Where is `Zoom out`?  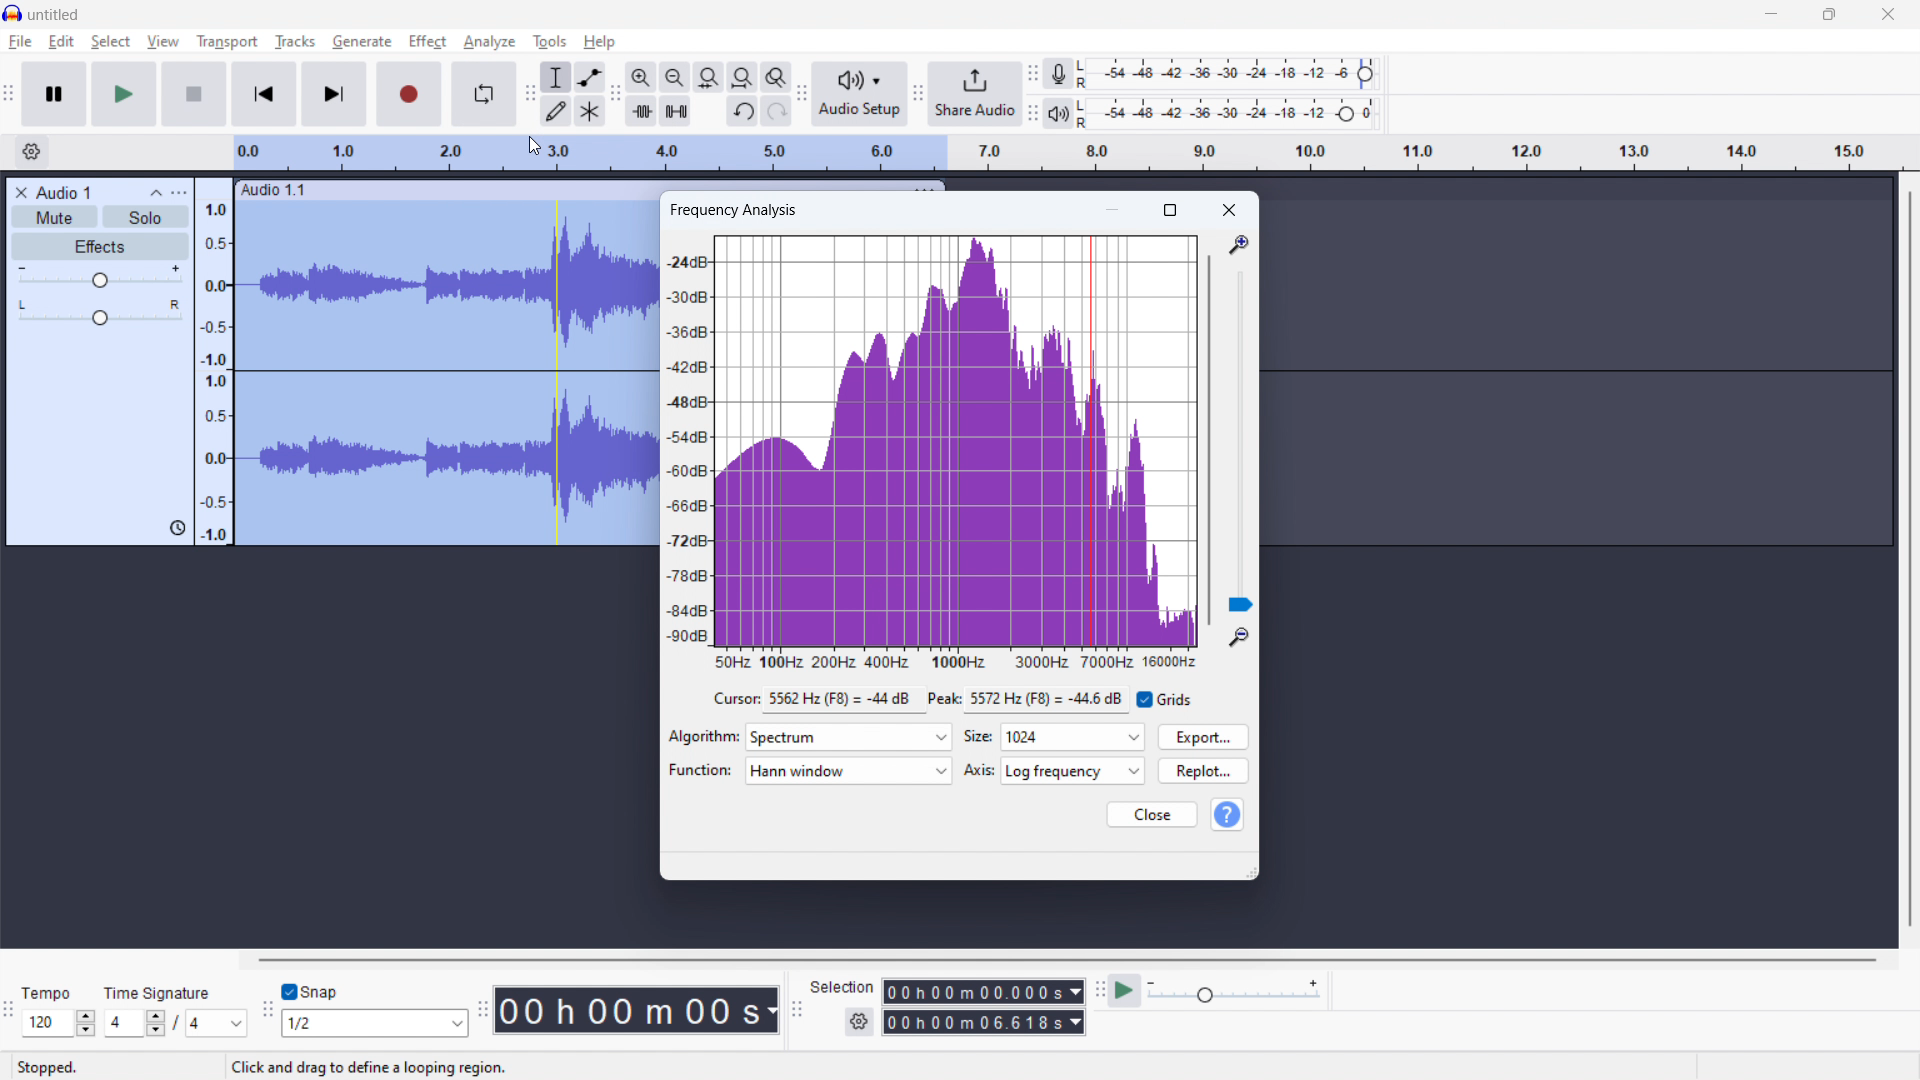
Zoom out is located at coordinates (1239, 638).